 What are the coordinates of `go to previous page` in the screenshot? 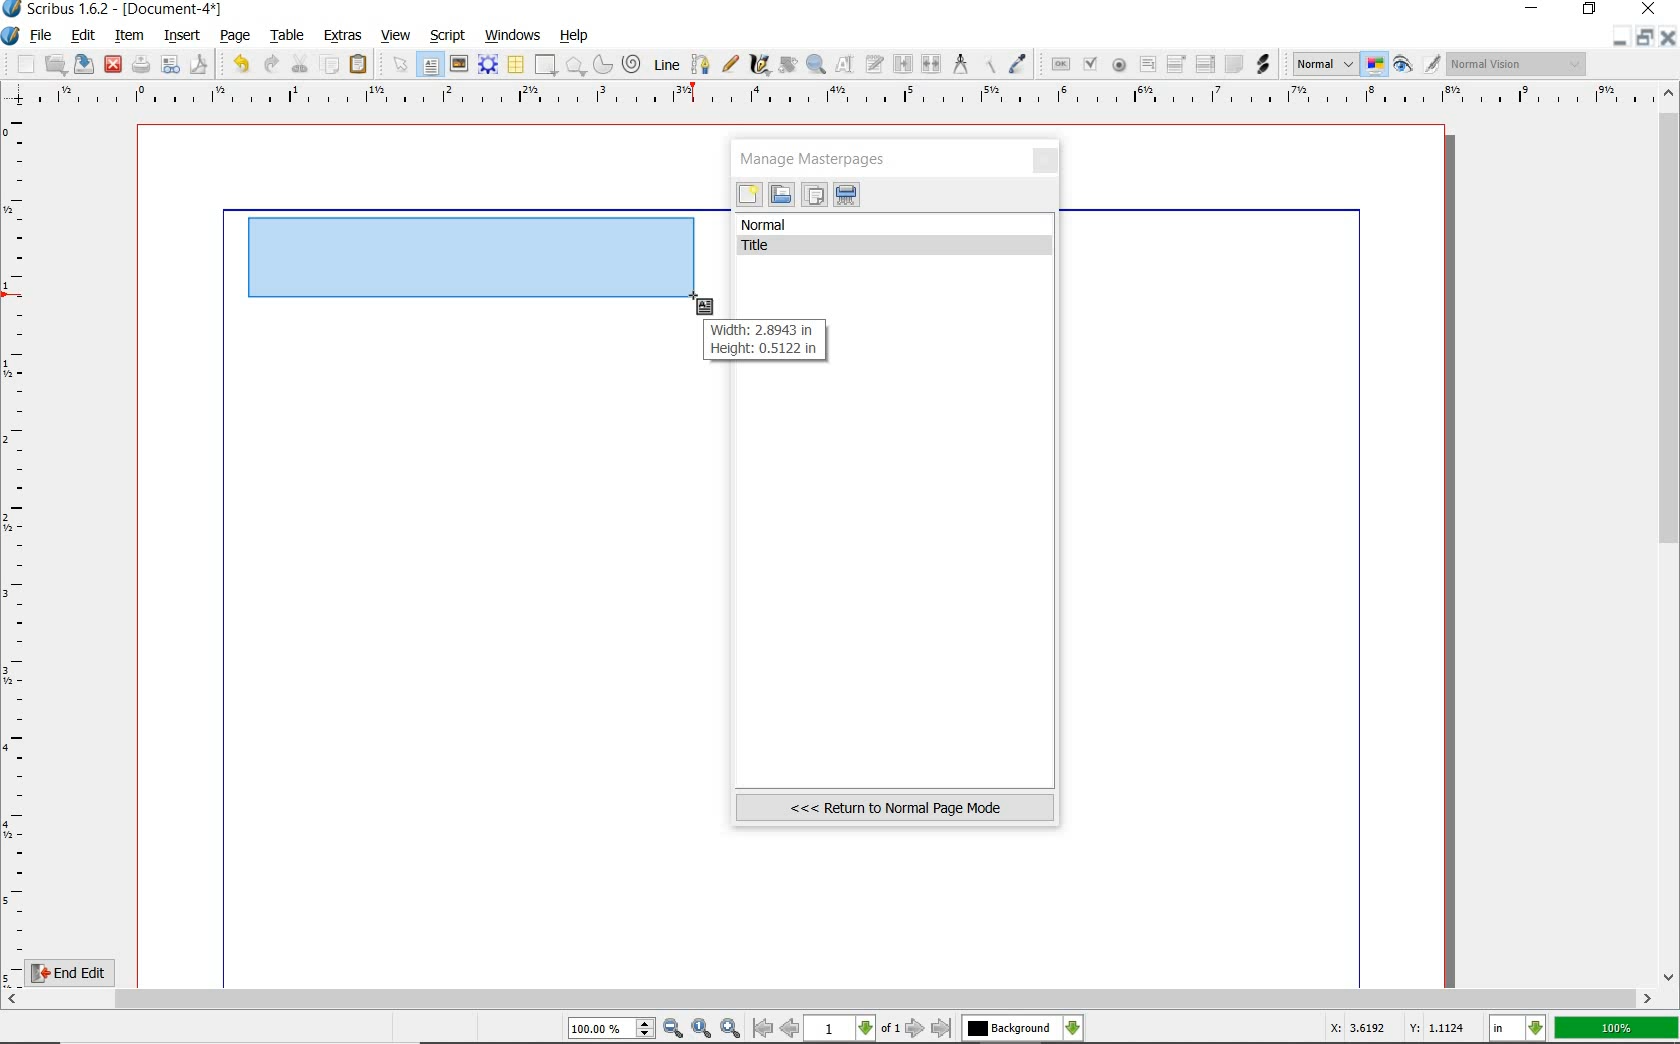 It's located at (792, 1029).